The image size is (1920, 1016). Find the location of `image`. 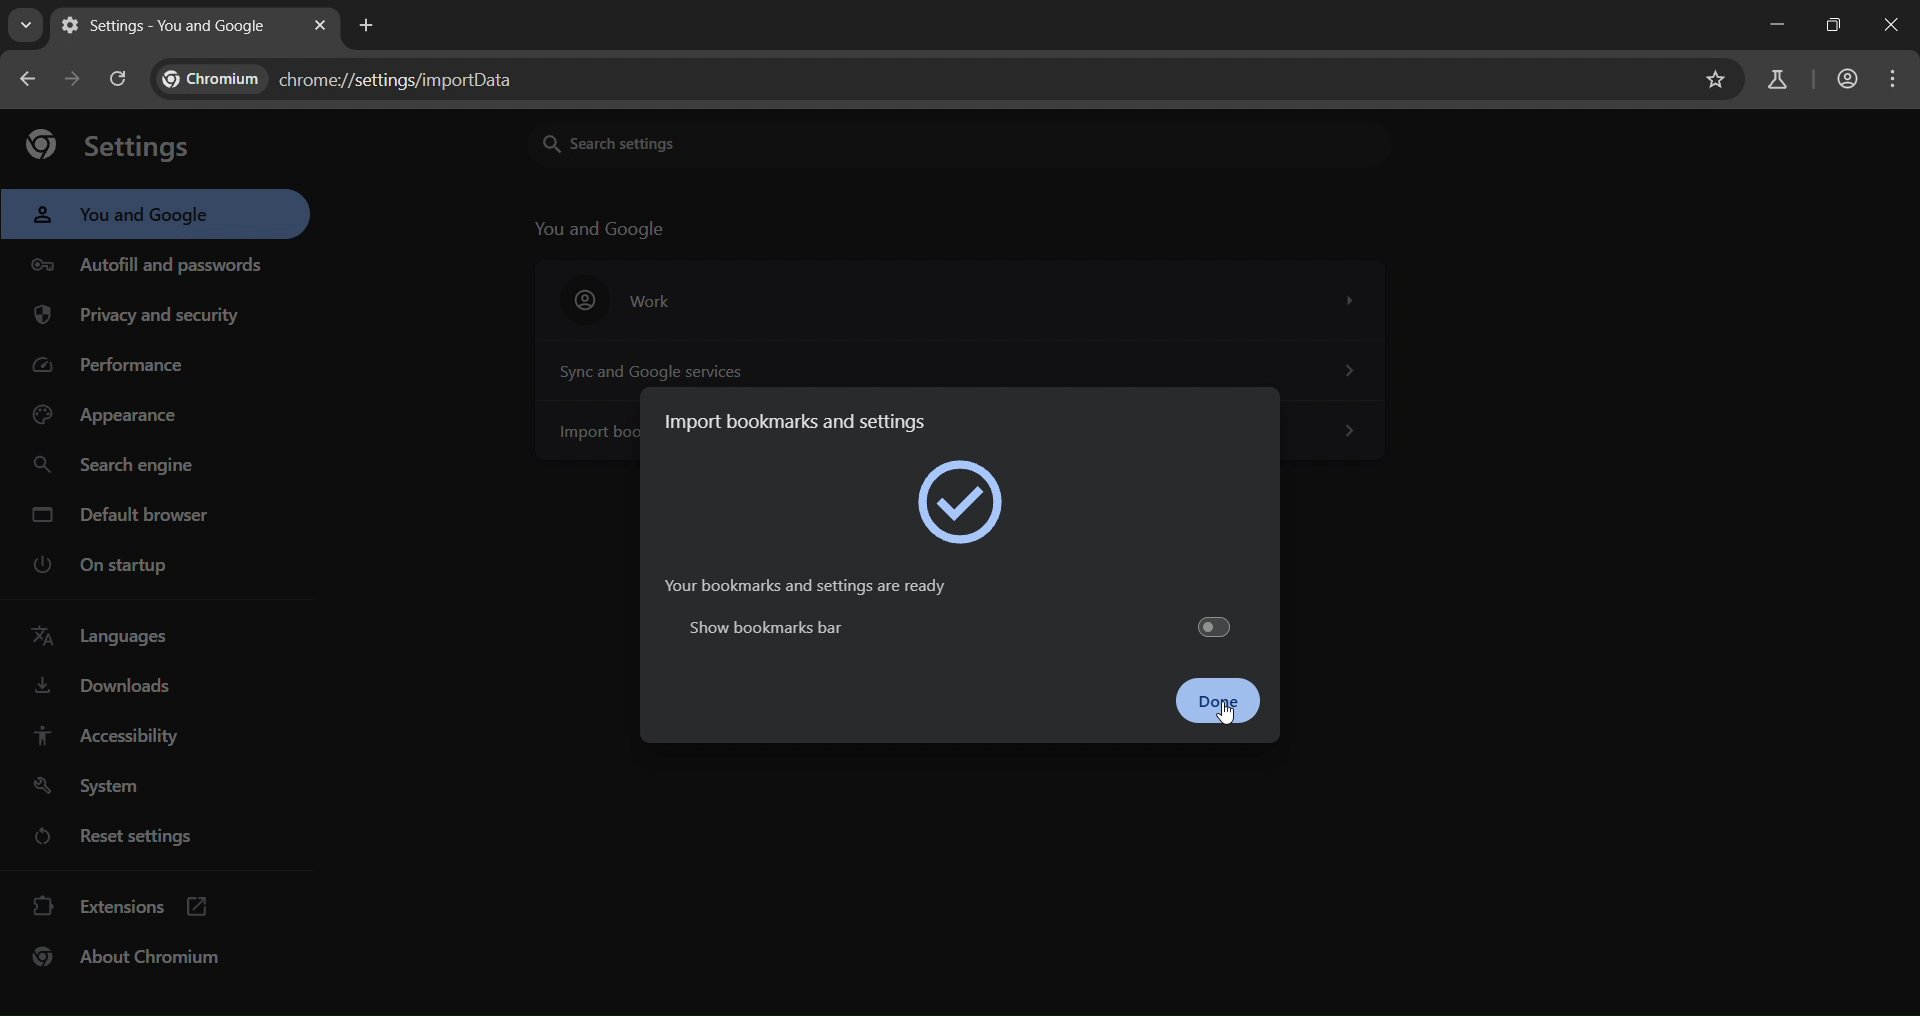

image is located at coordinates (964, 501).